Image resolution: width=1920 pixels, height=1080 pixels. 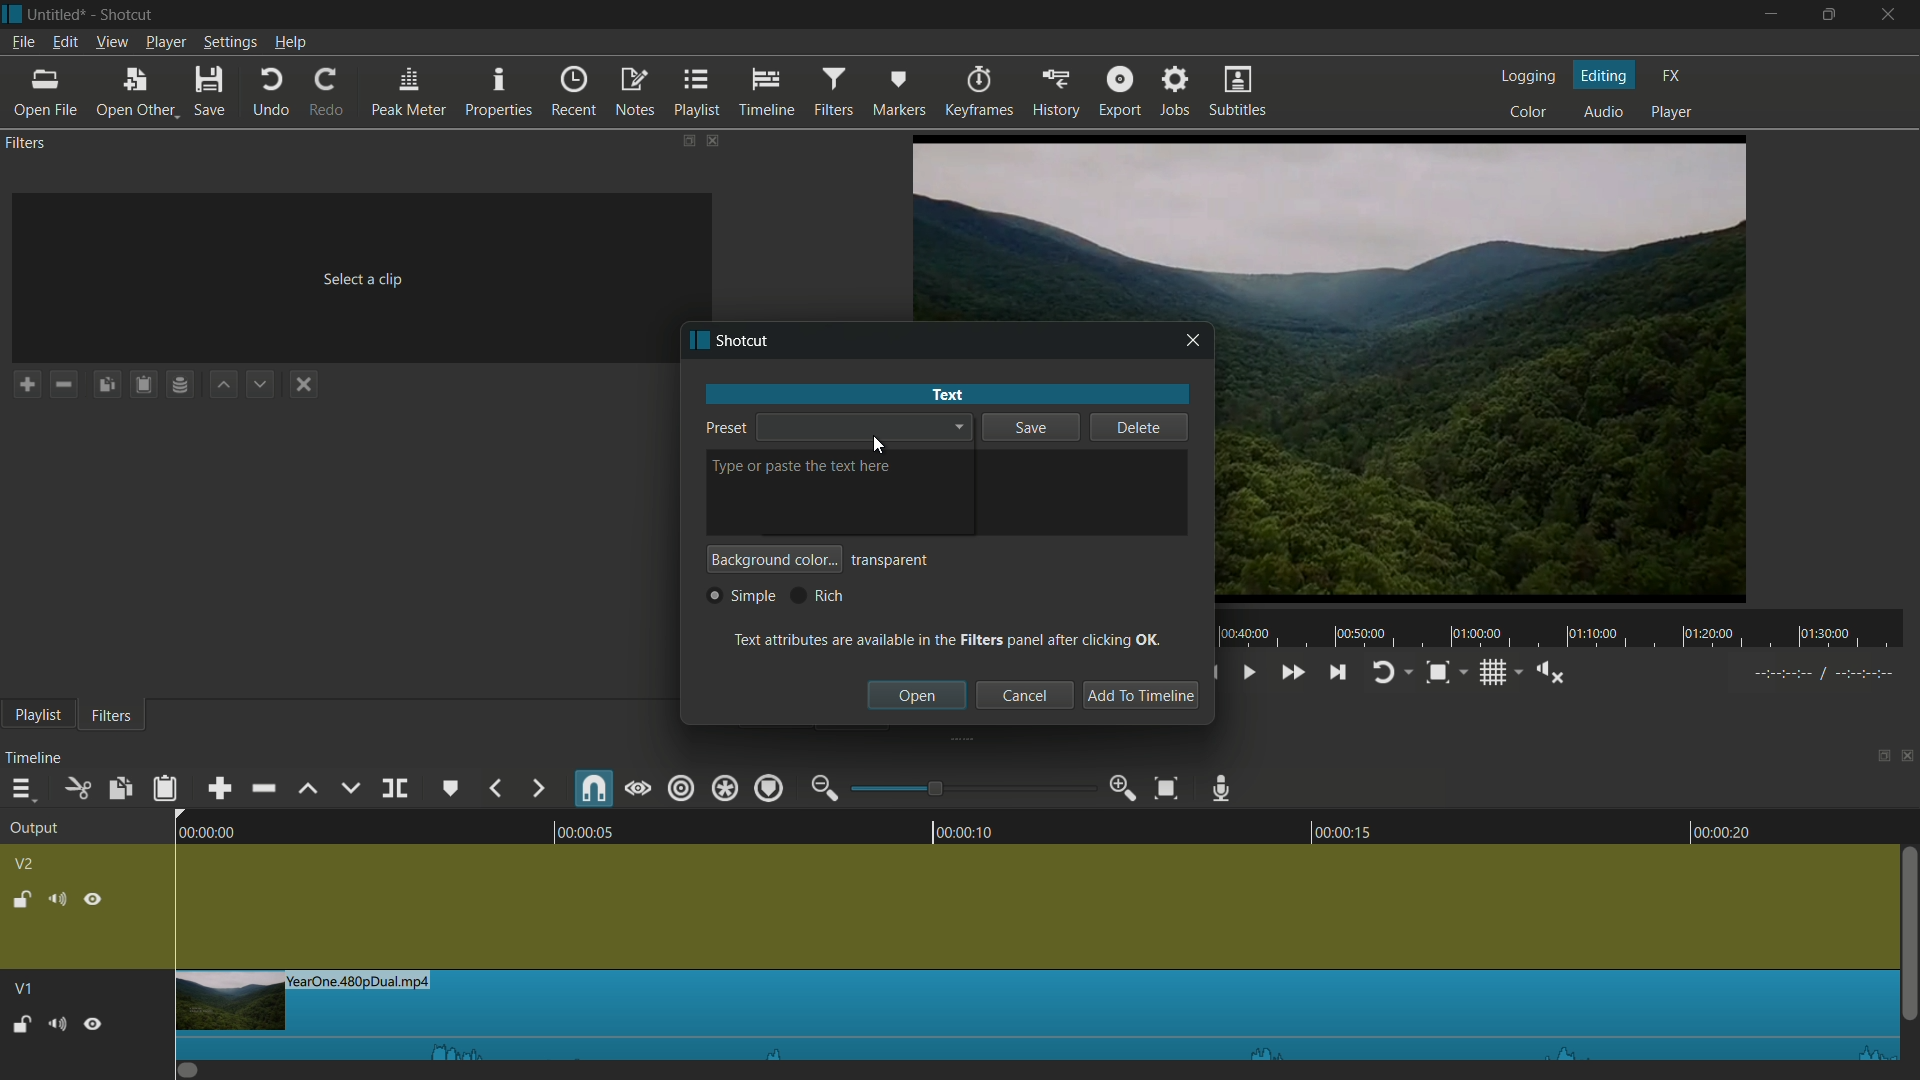 I want to click on lift, so click(x=308, y=787).